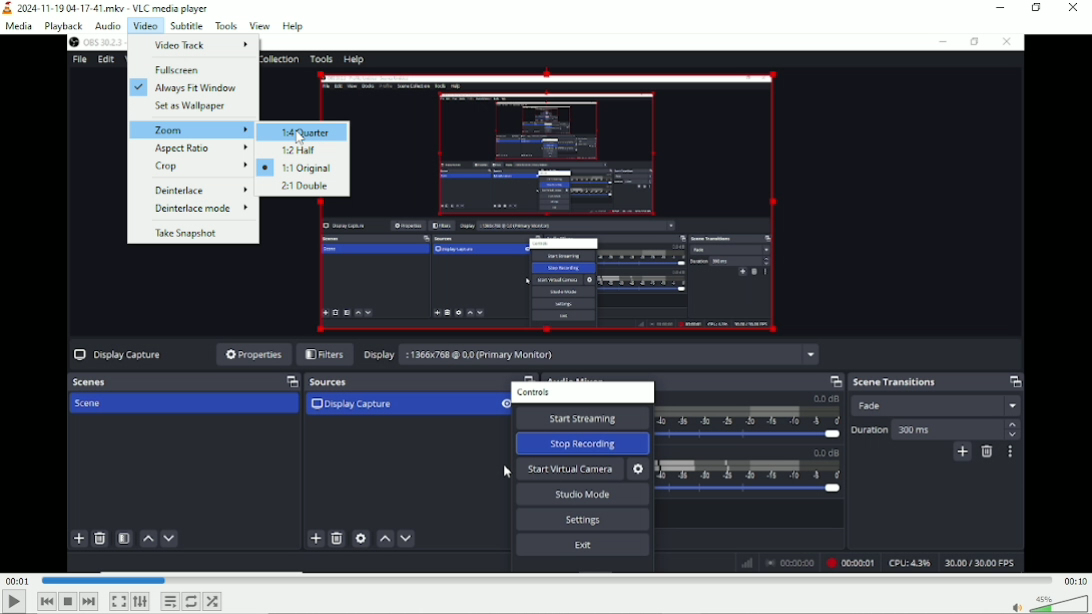  I want to click on help, so click(293, 25).